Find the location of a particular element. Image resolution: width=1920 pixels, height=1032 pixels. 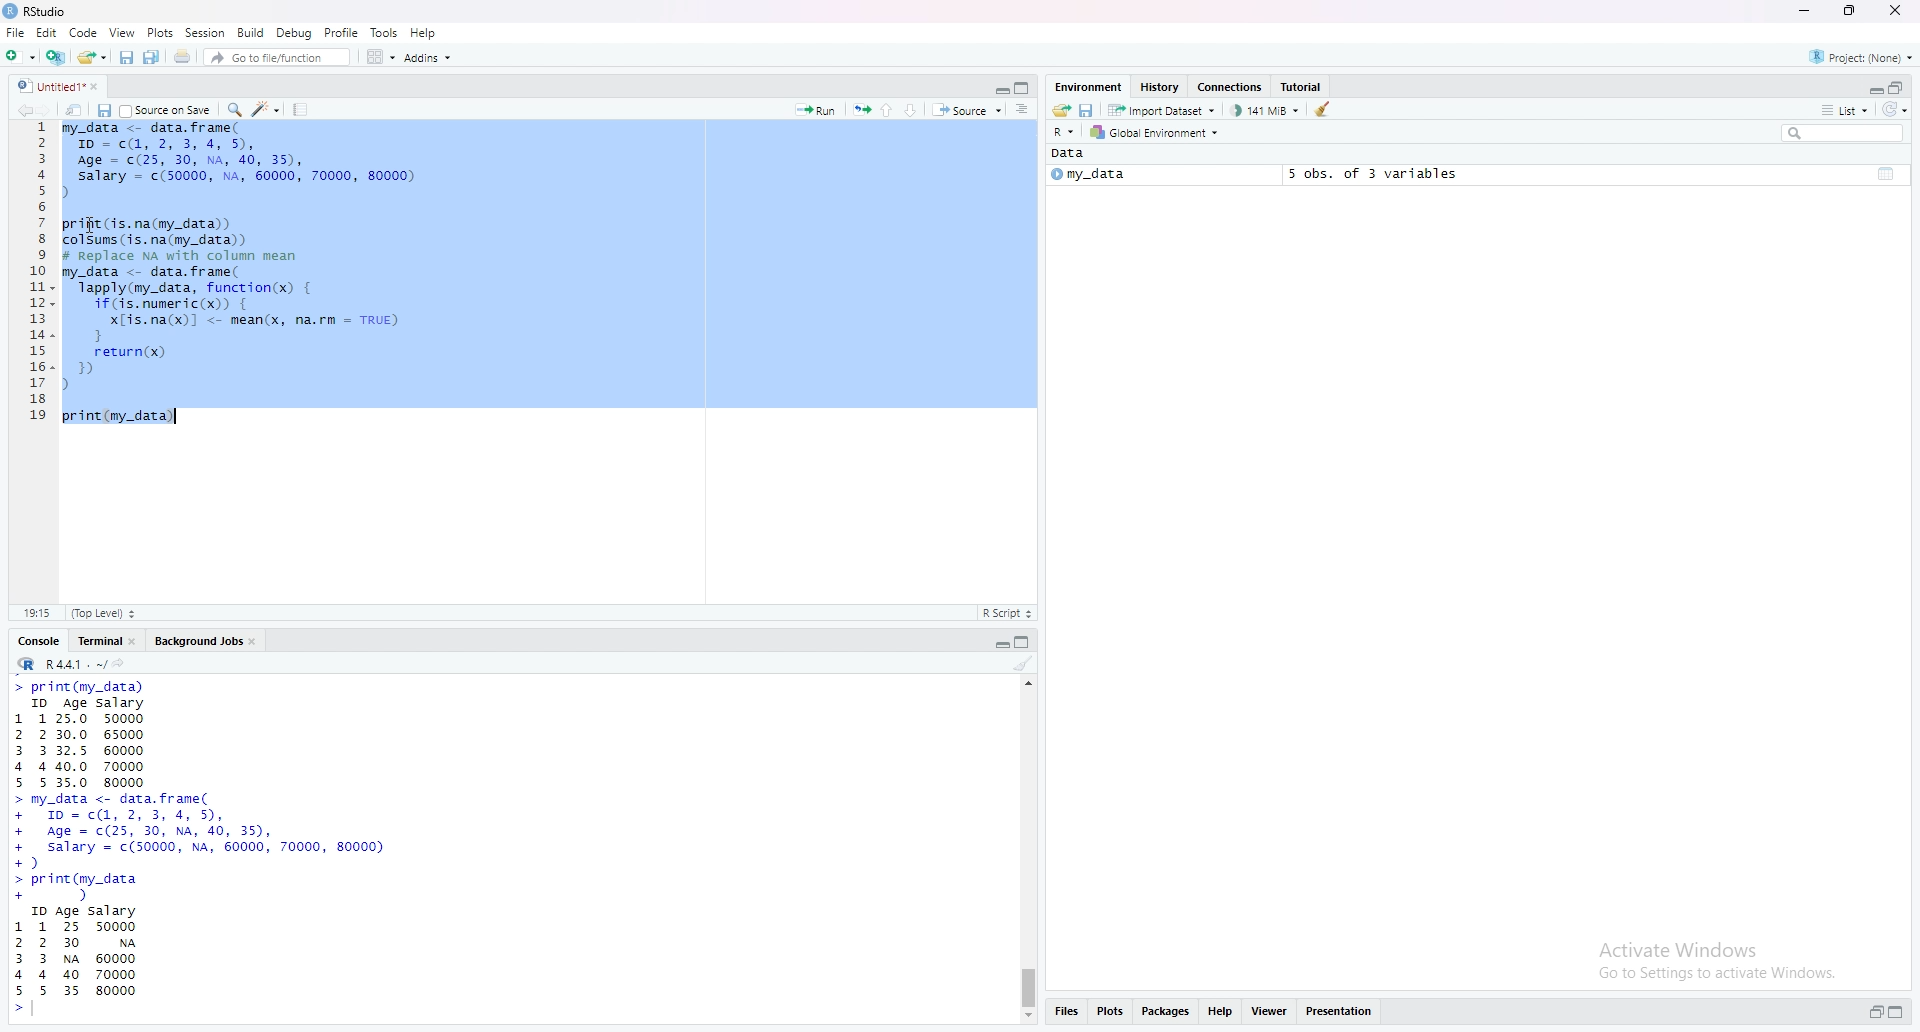

compile reports is located at coordinates (303, 109).